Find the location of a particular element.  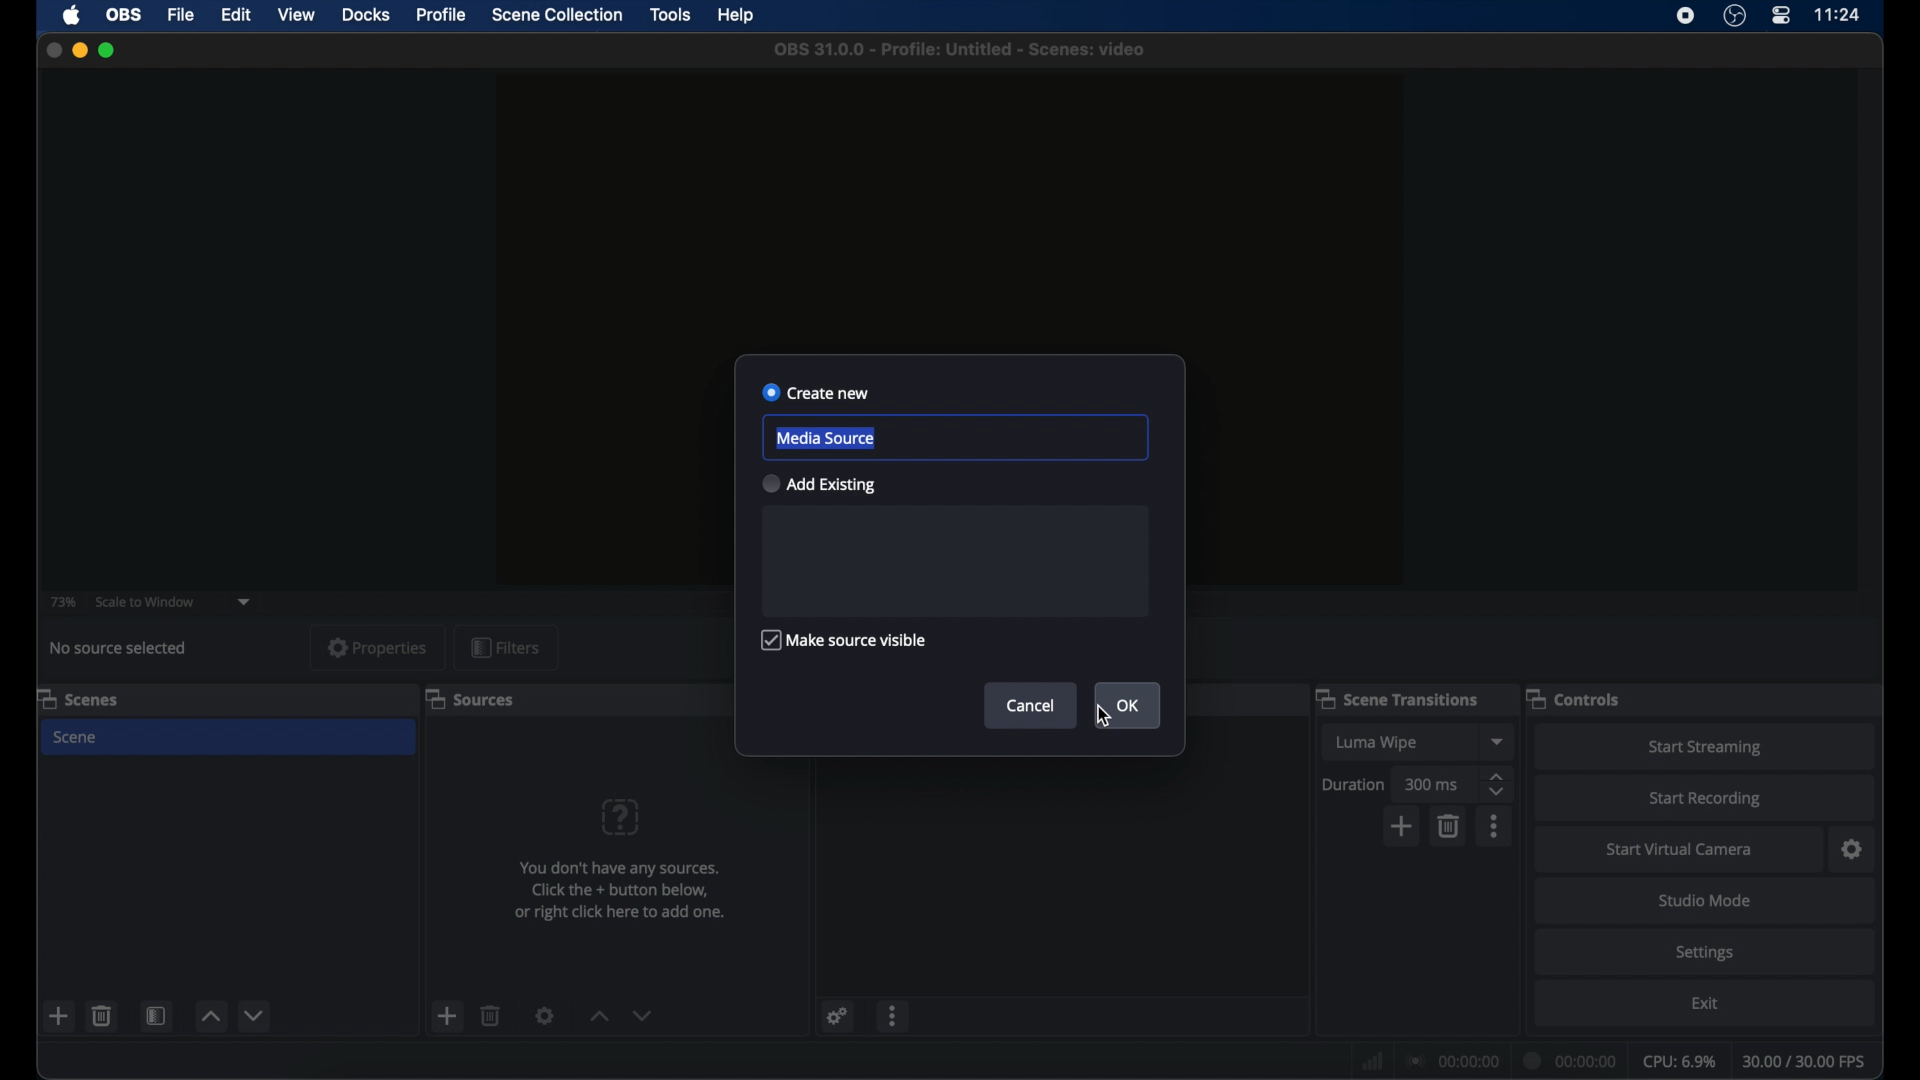

properties is located at coordinates (377, 647).